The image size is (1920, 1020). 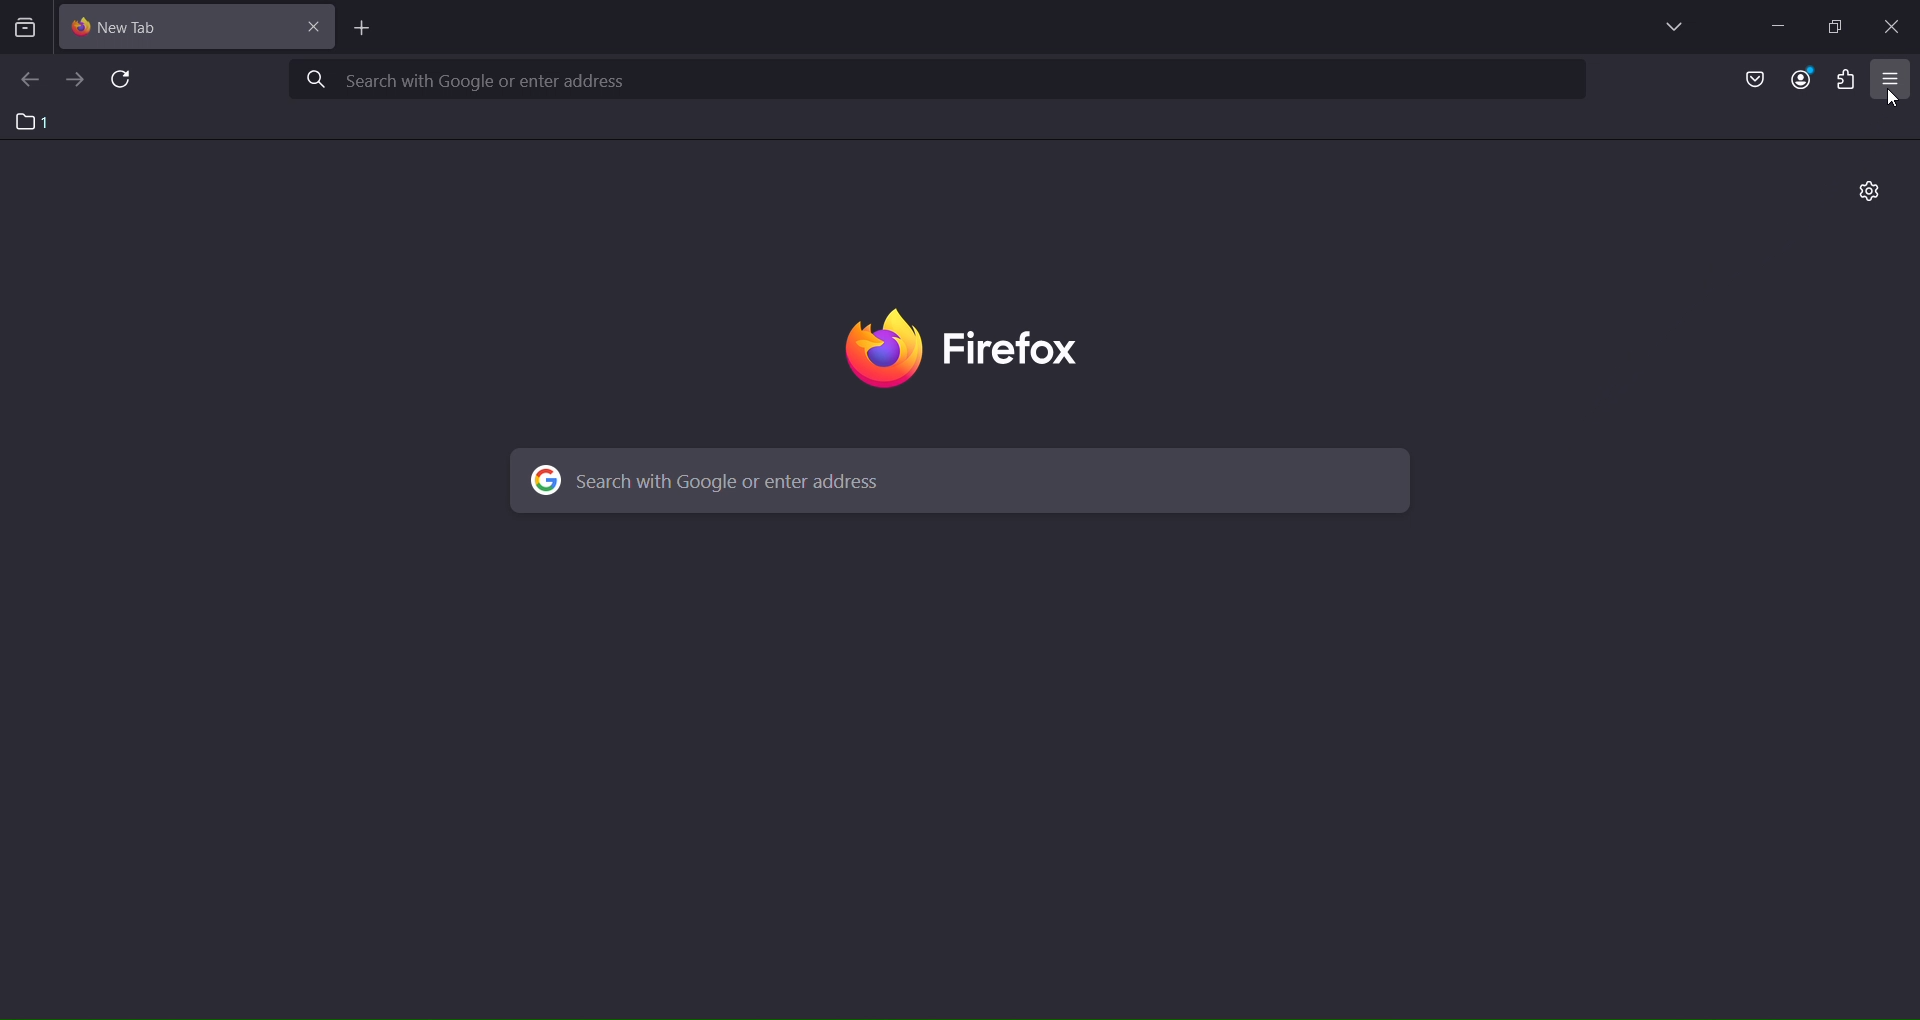 What do you see at coordinates (475, 85) in the screenshot?
I see `A Search with Google or enter address` at bounding box center [475, 85].